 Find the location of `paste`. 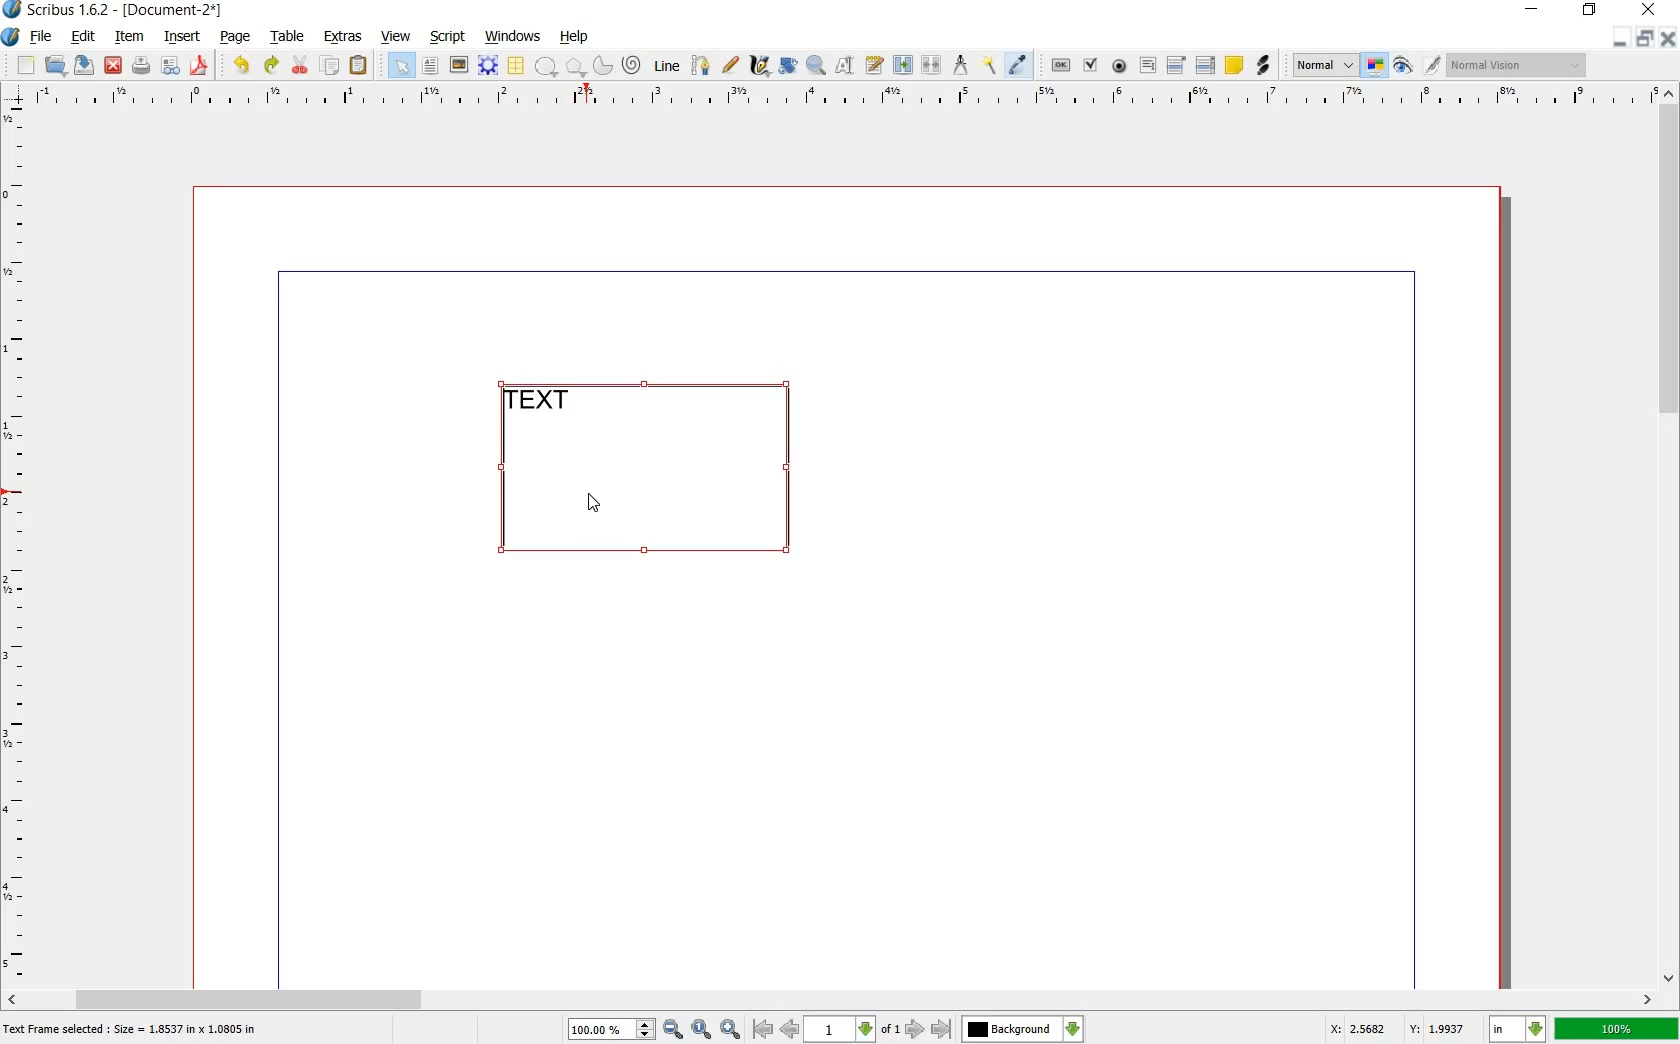

paste is located at coordinates (359, 66).